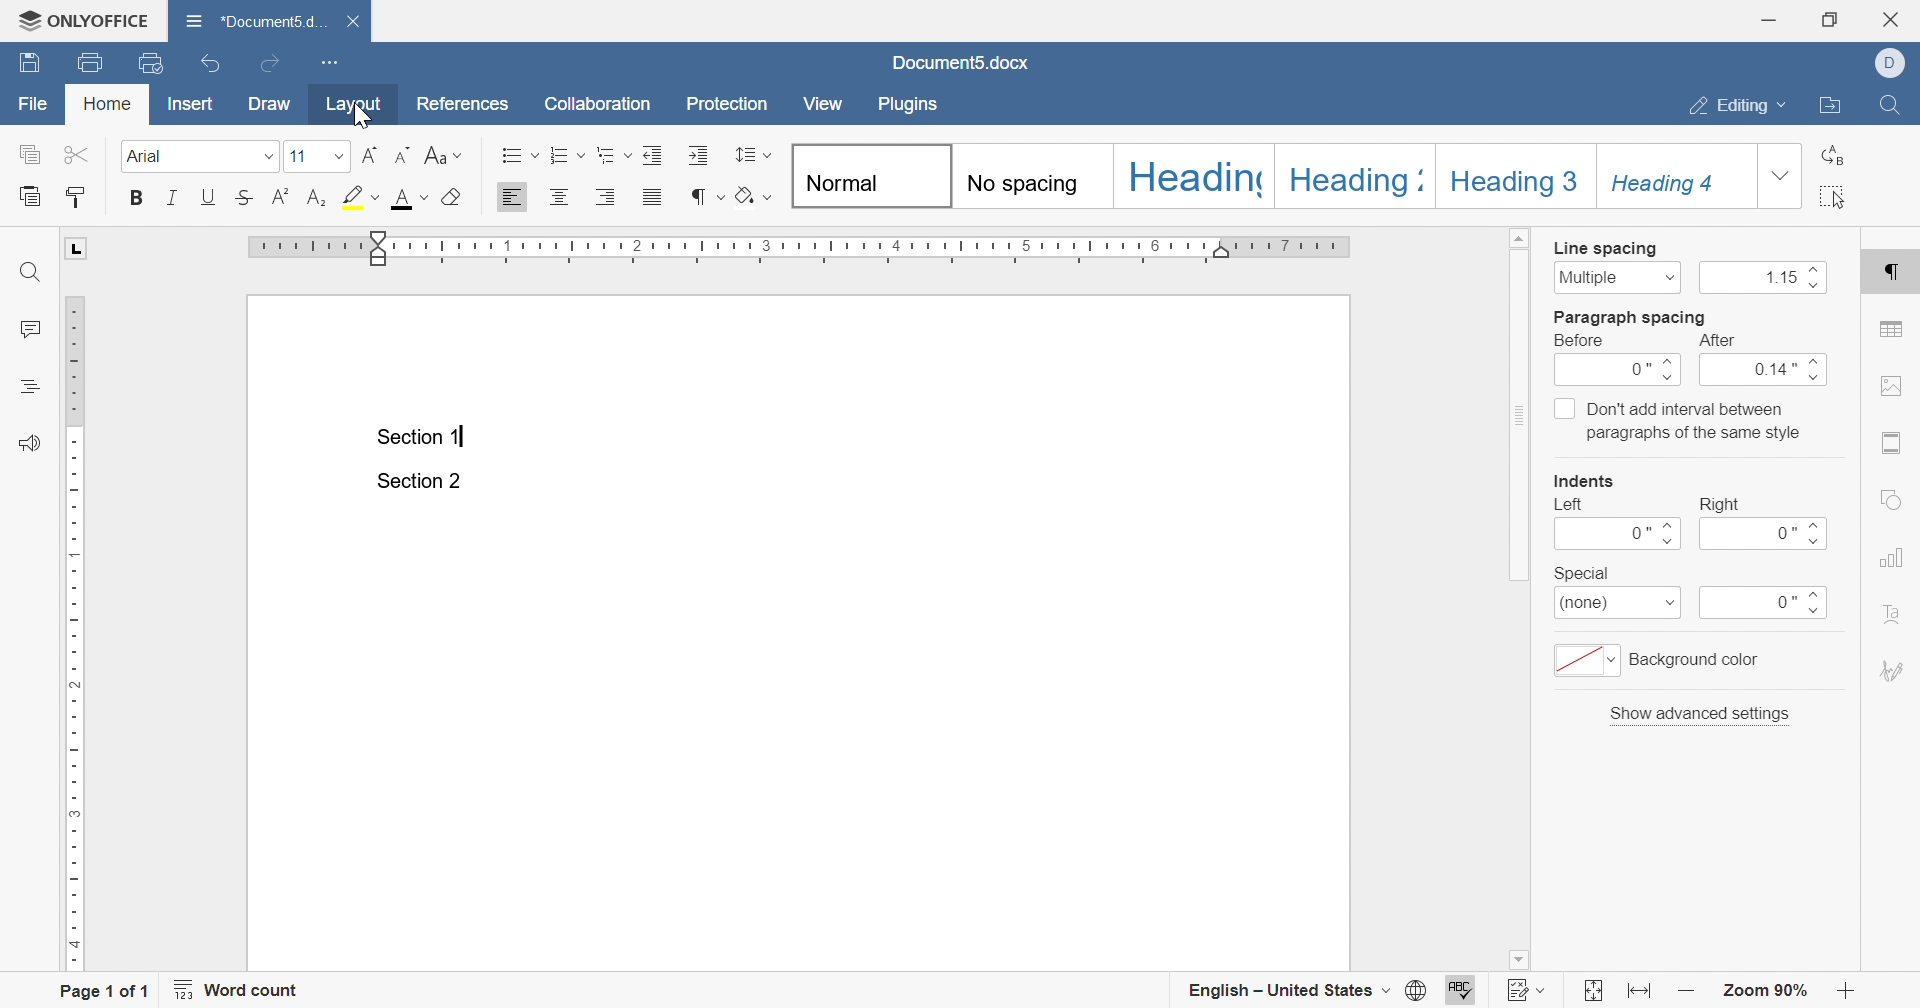 The height and width of the screenshot is (1008, 1920). I want to click on Find, so click(1888, 104).